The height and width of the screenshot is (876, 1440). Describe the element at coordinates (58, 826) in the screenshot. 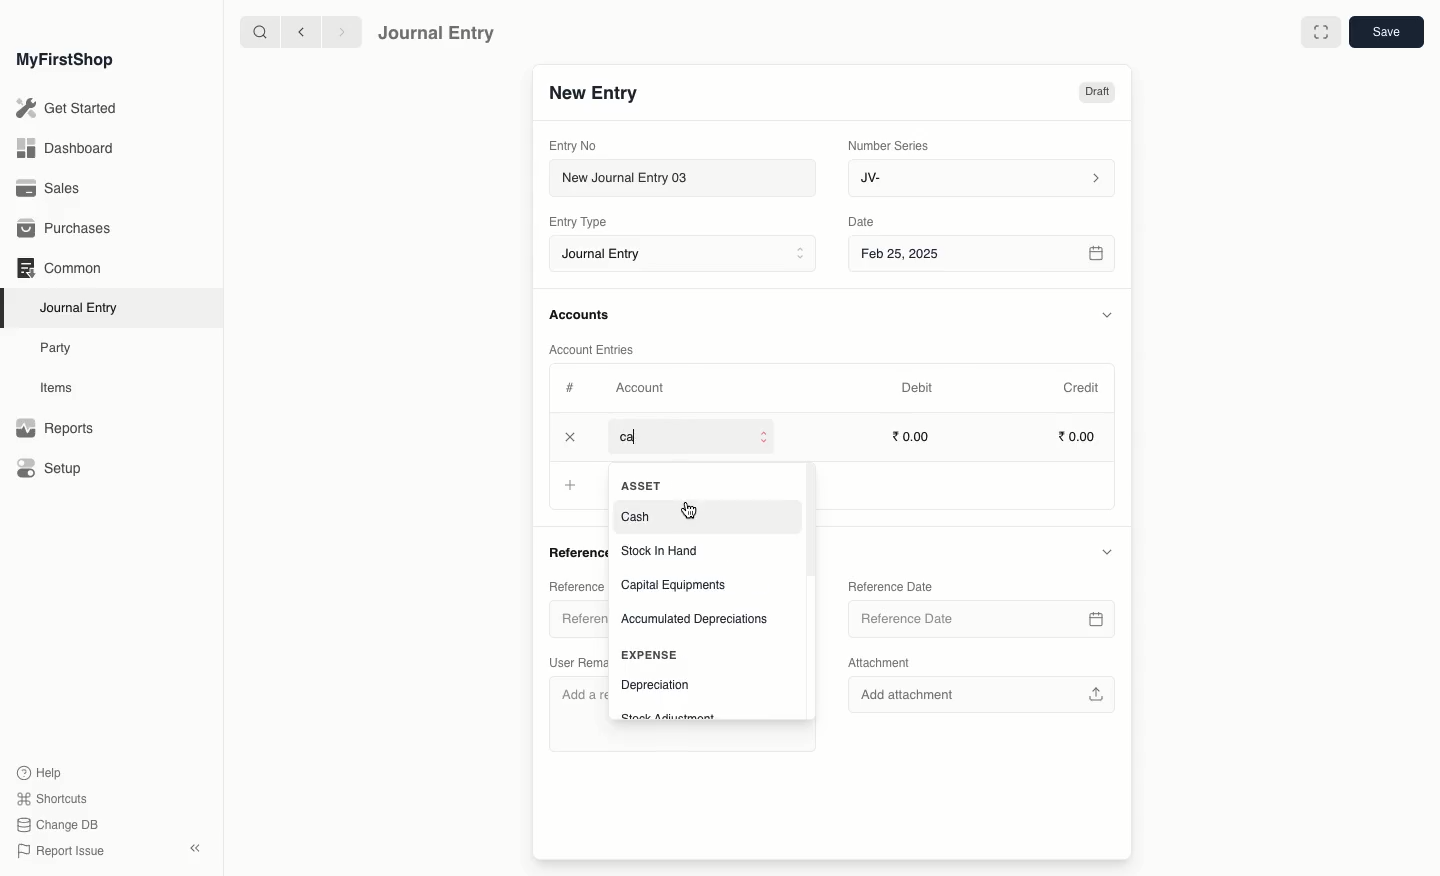

I see `Change DB` at that location.